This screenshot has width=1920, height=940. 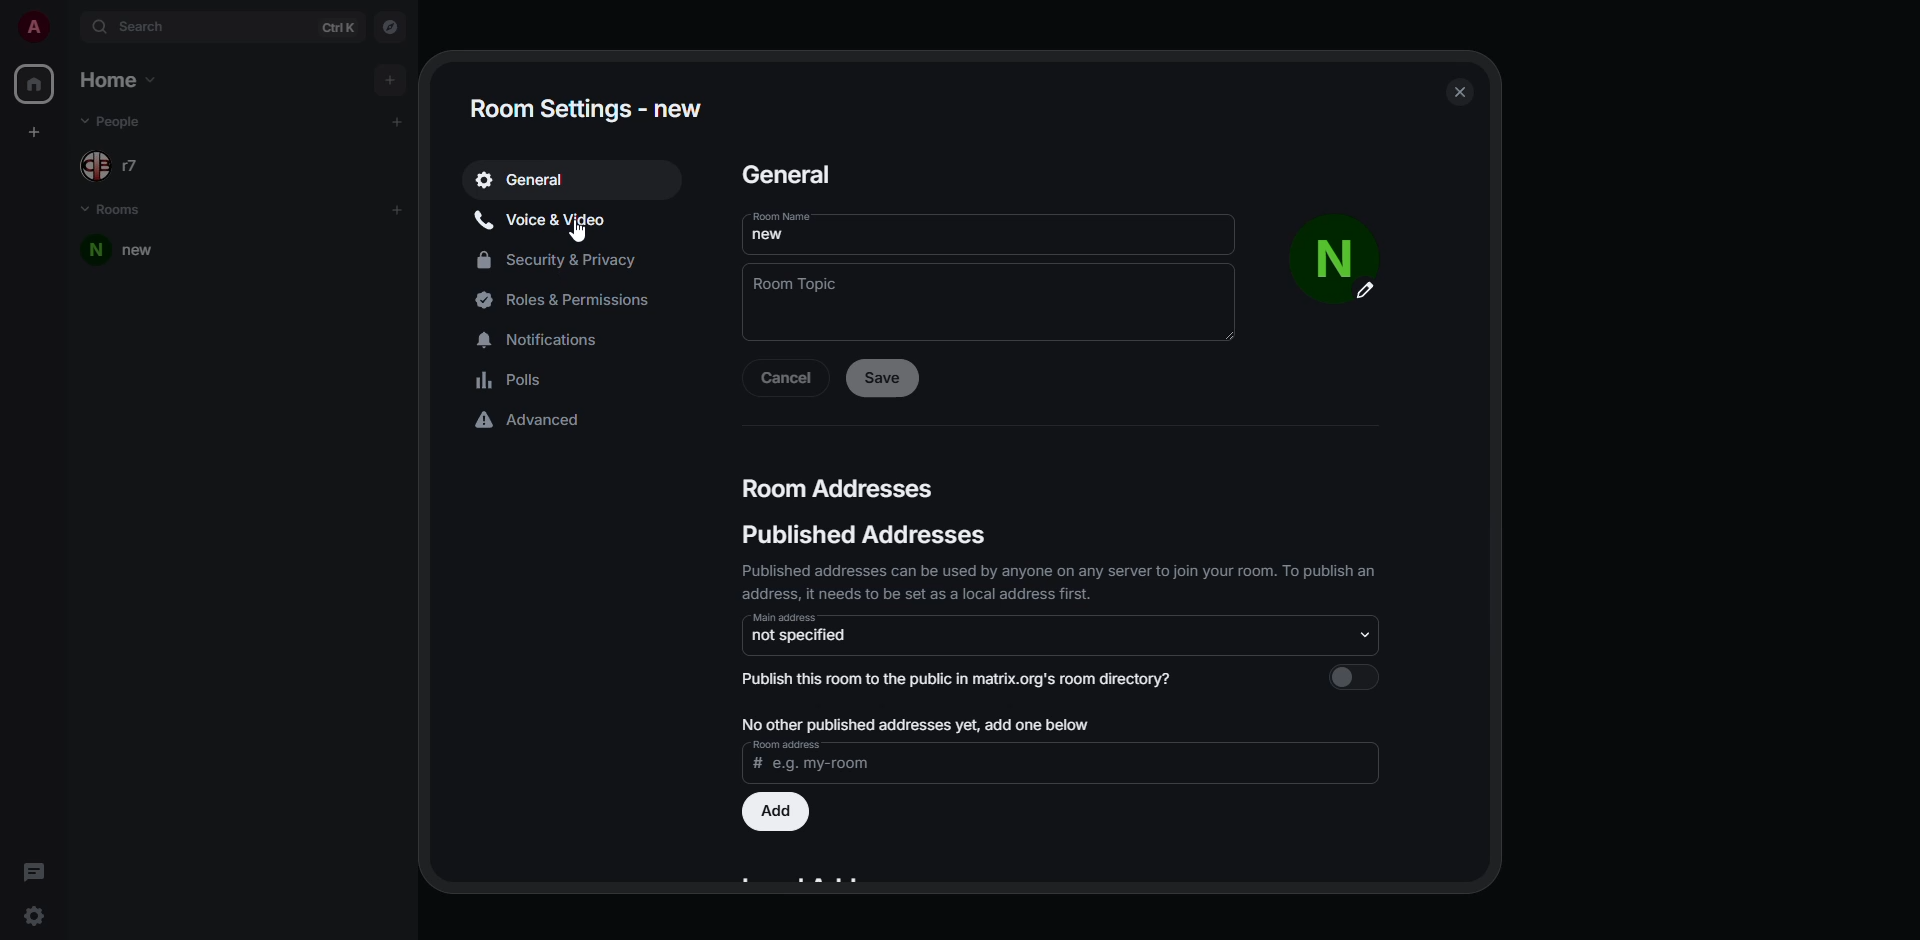 What do you see at coordinates (1057, 561) in the screenshot?
I see `published addresses publish addressess can be used by anyone on any server to join your room. To publish an address, it needs to be set as a location first.` at bounding box center [1057, 561].